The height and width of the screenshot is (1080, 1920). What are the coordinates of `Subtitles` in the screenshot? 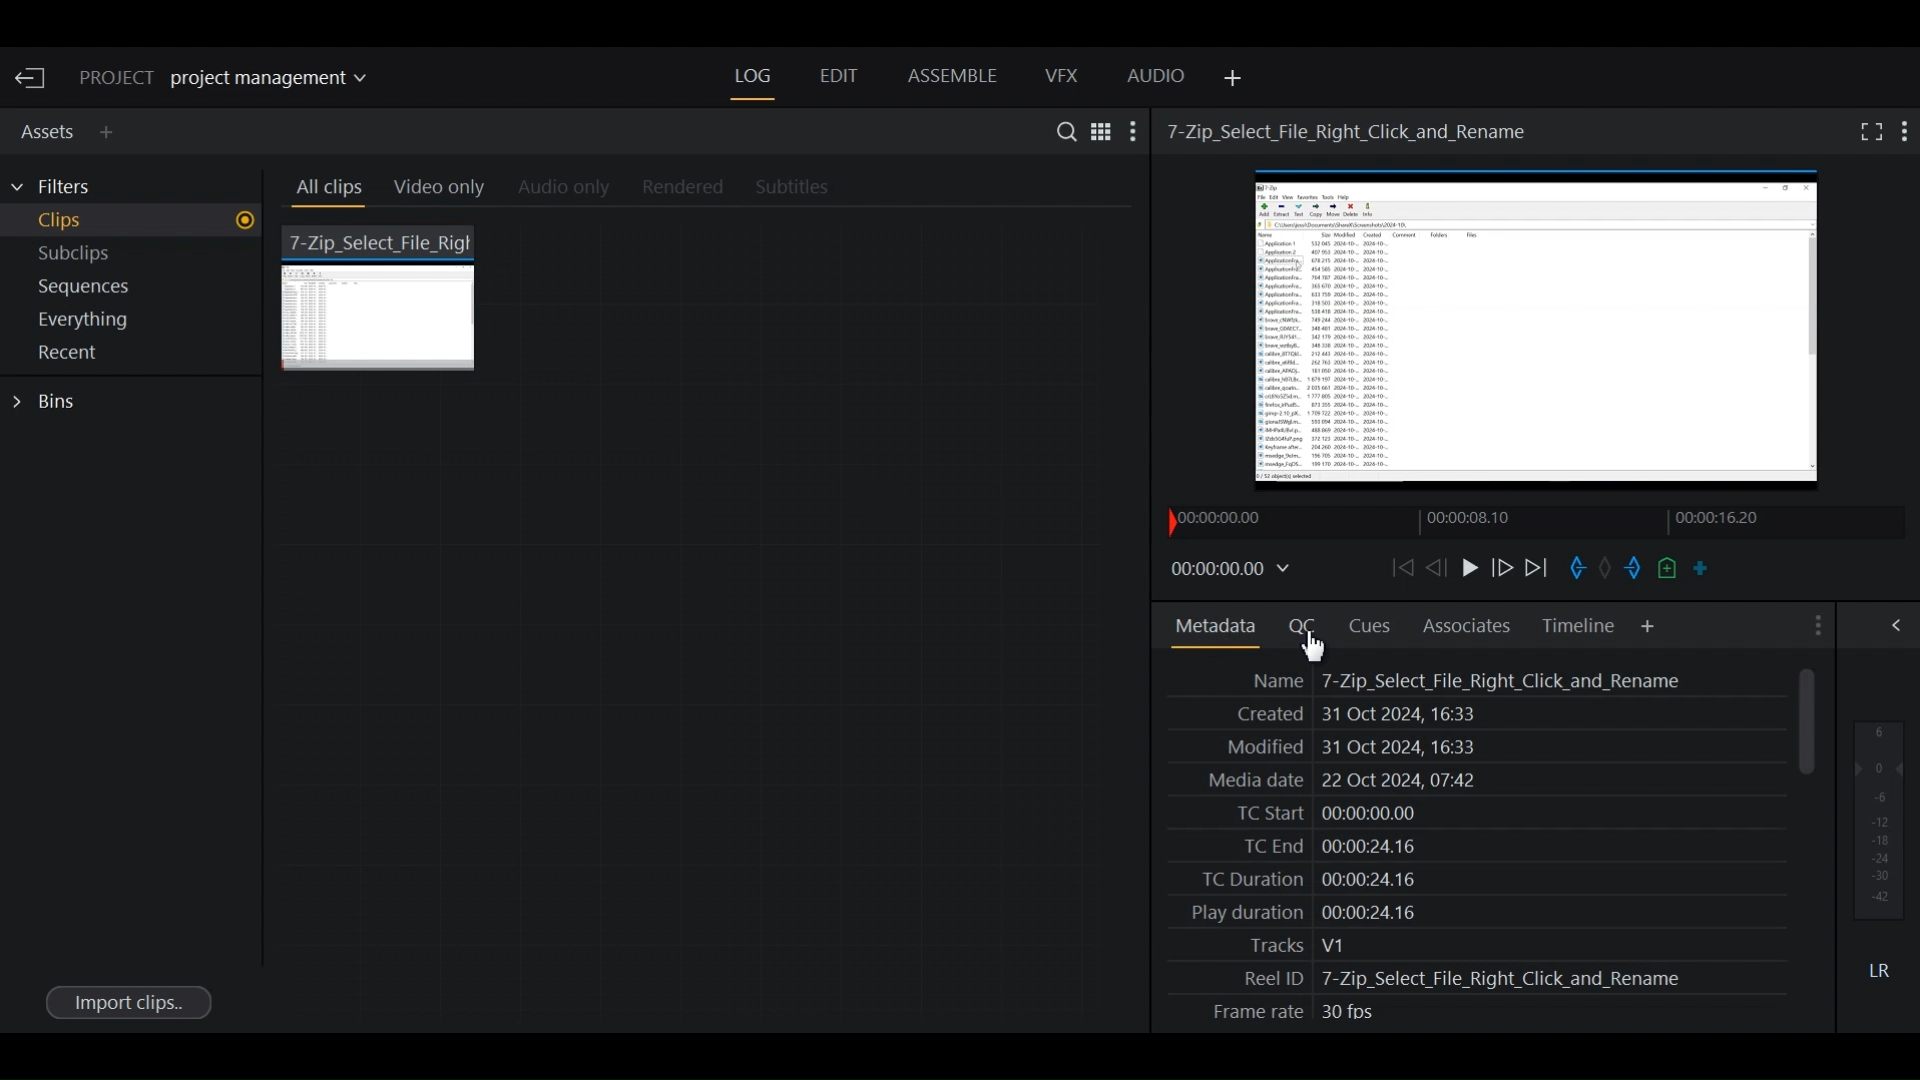 It's located at (804, 189).